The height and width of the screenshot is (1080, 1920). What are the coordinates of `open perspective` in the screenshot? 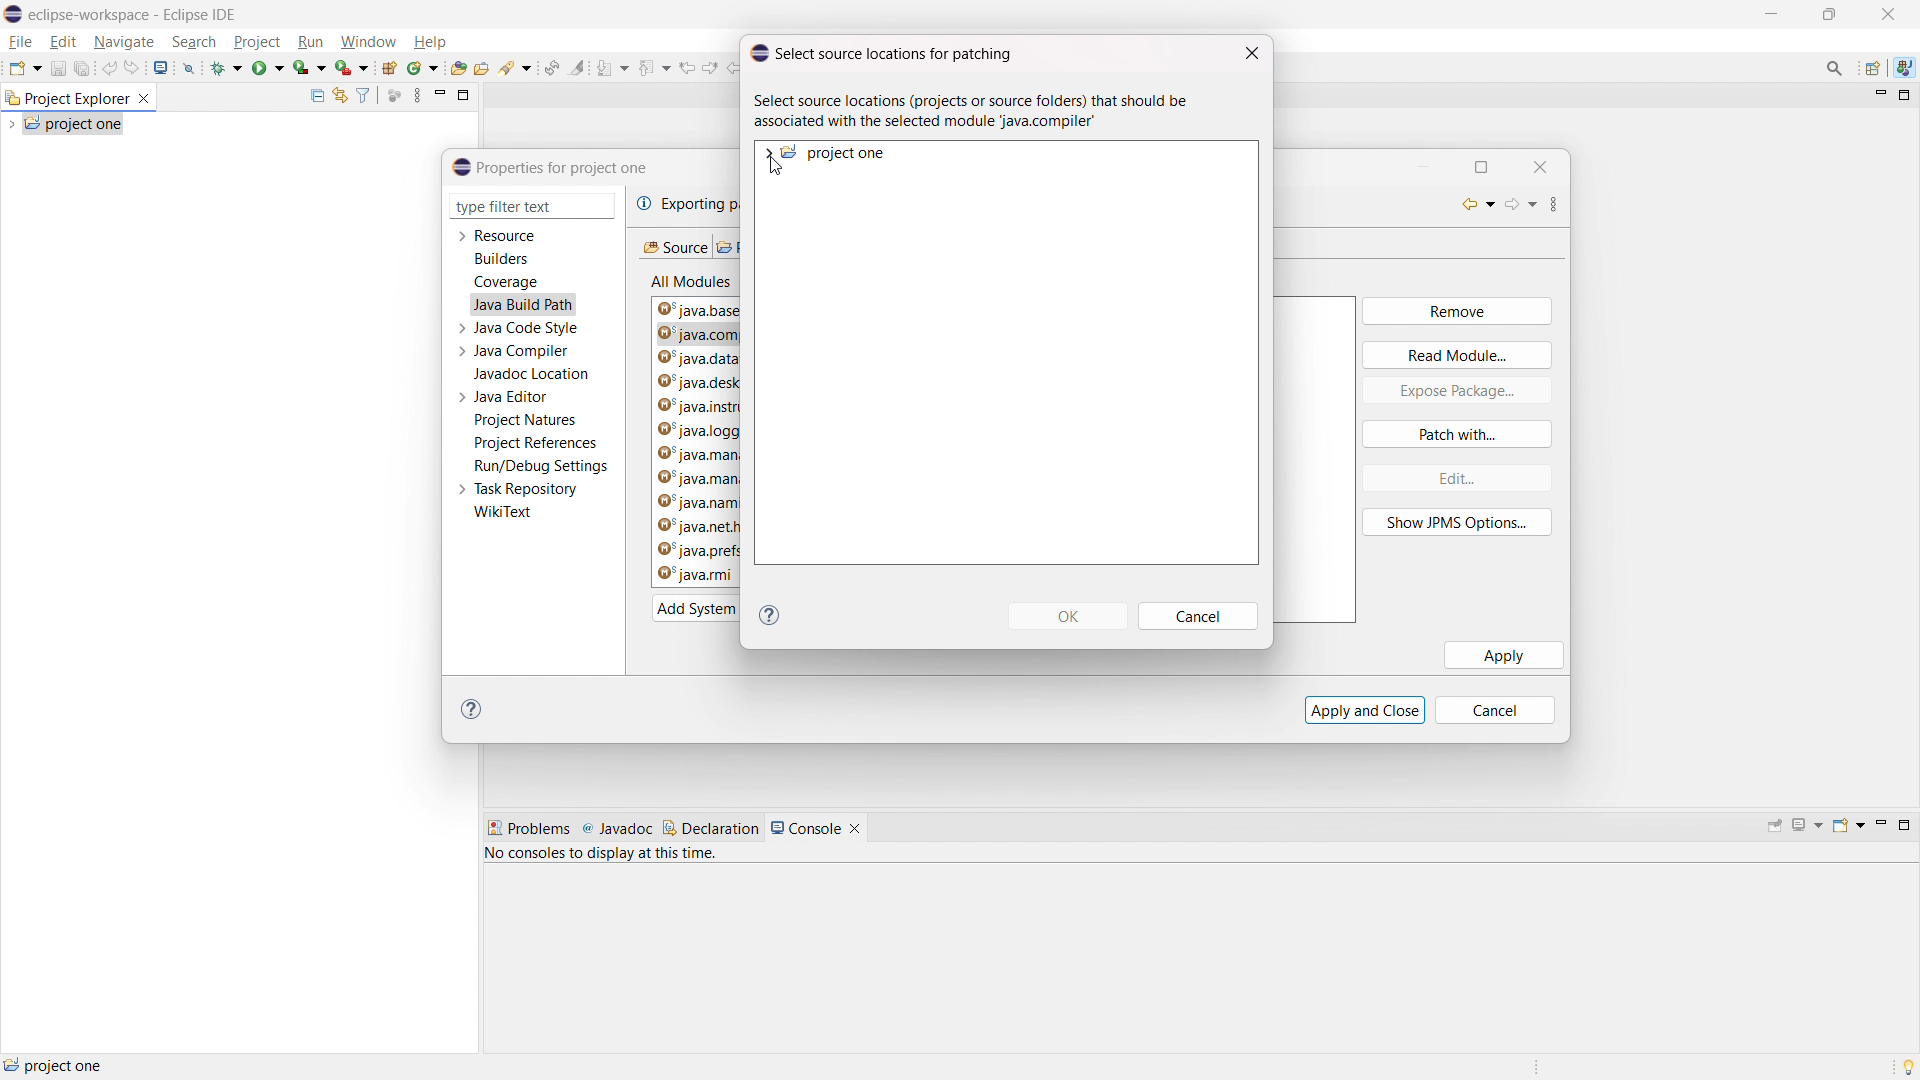 It's located at (1874, 69).